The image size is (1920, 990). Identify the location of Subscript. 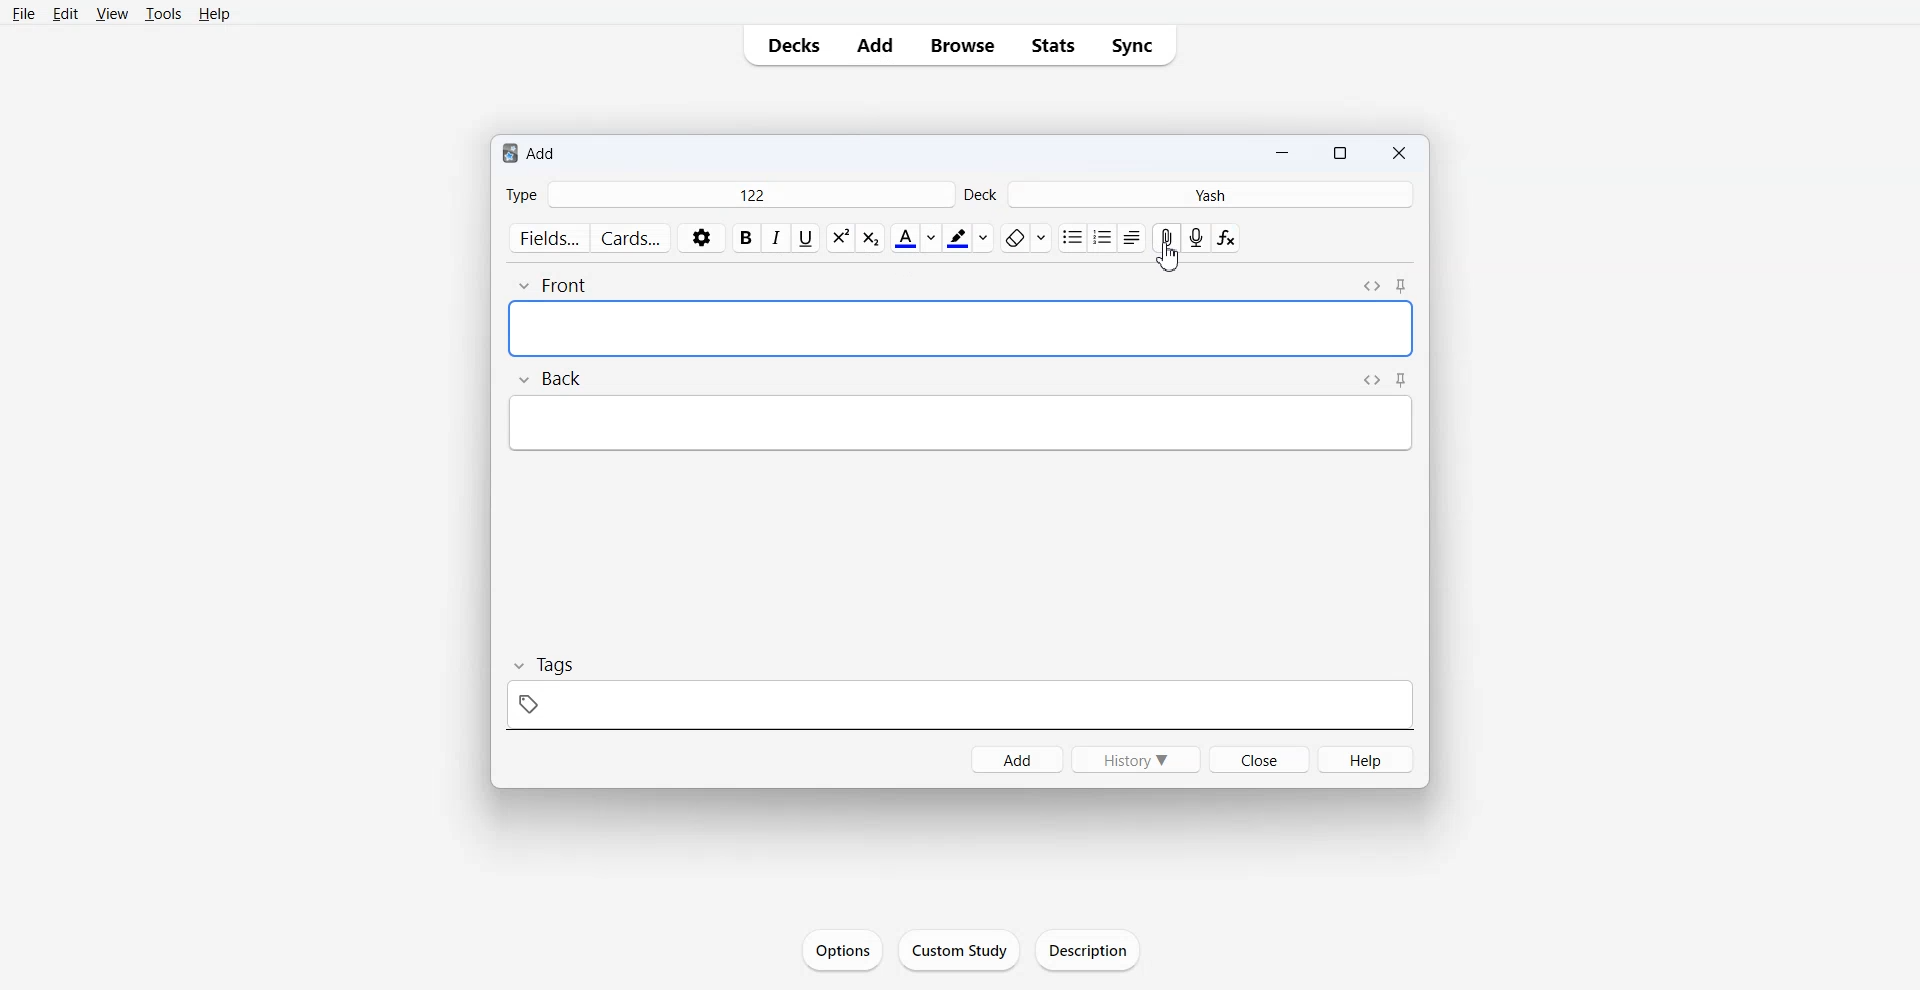
(841, 238).